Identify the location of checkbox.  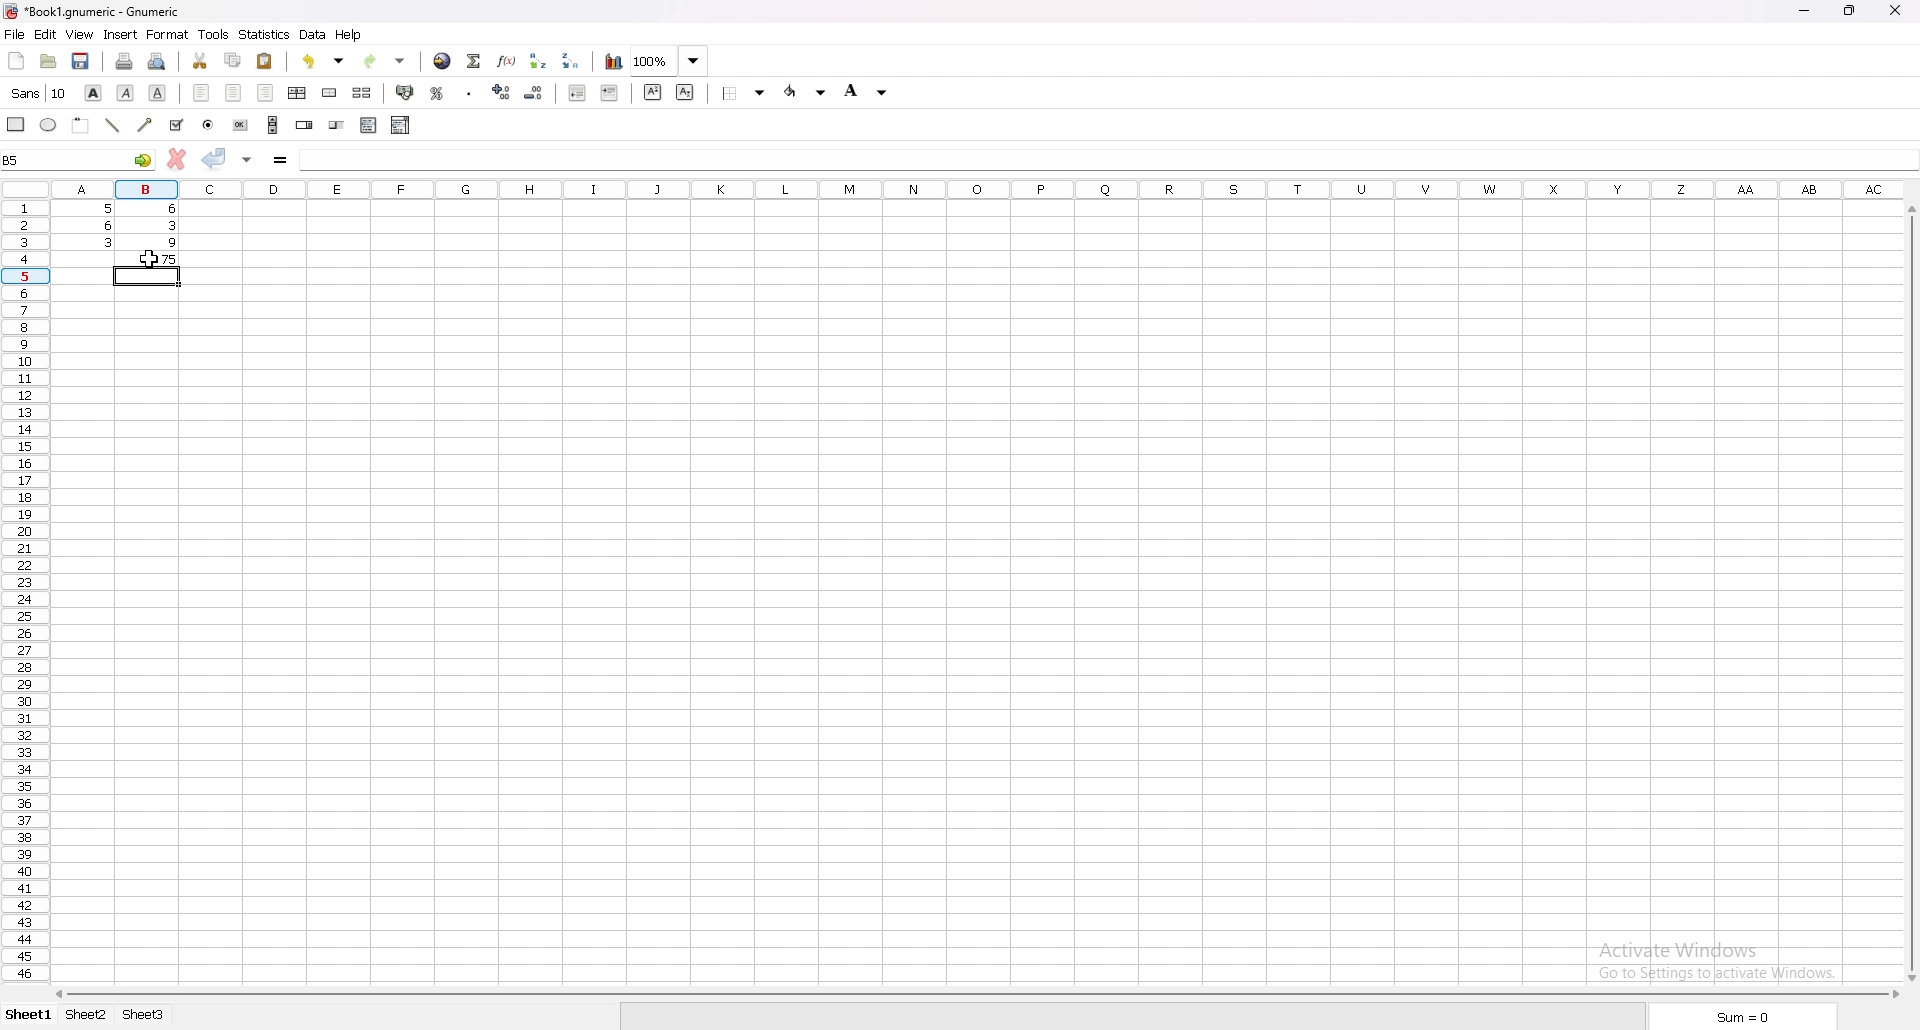
(175, 124).